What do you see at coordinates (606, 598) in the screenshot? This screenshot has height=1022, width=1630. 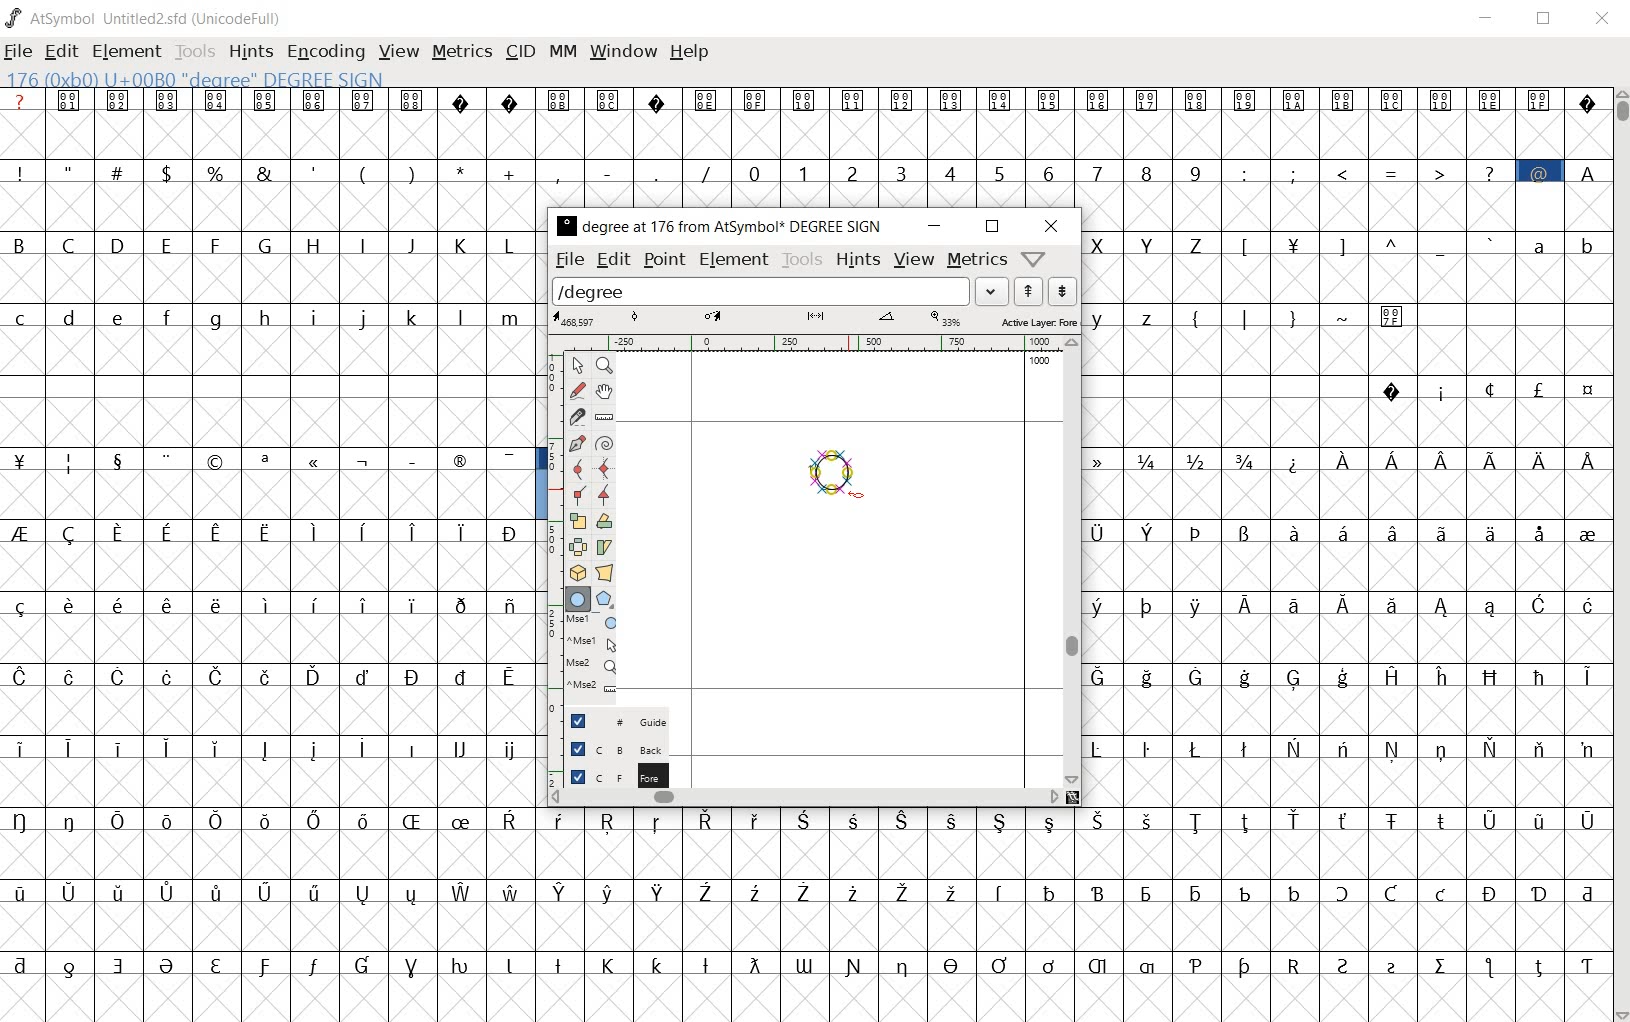 I see `polygon or star` at bounding box center [606, 598].